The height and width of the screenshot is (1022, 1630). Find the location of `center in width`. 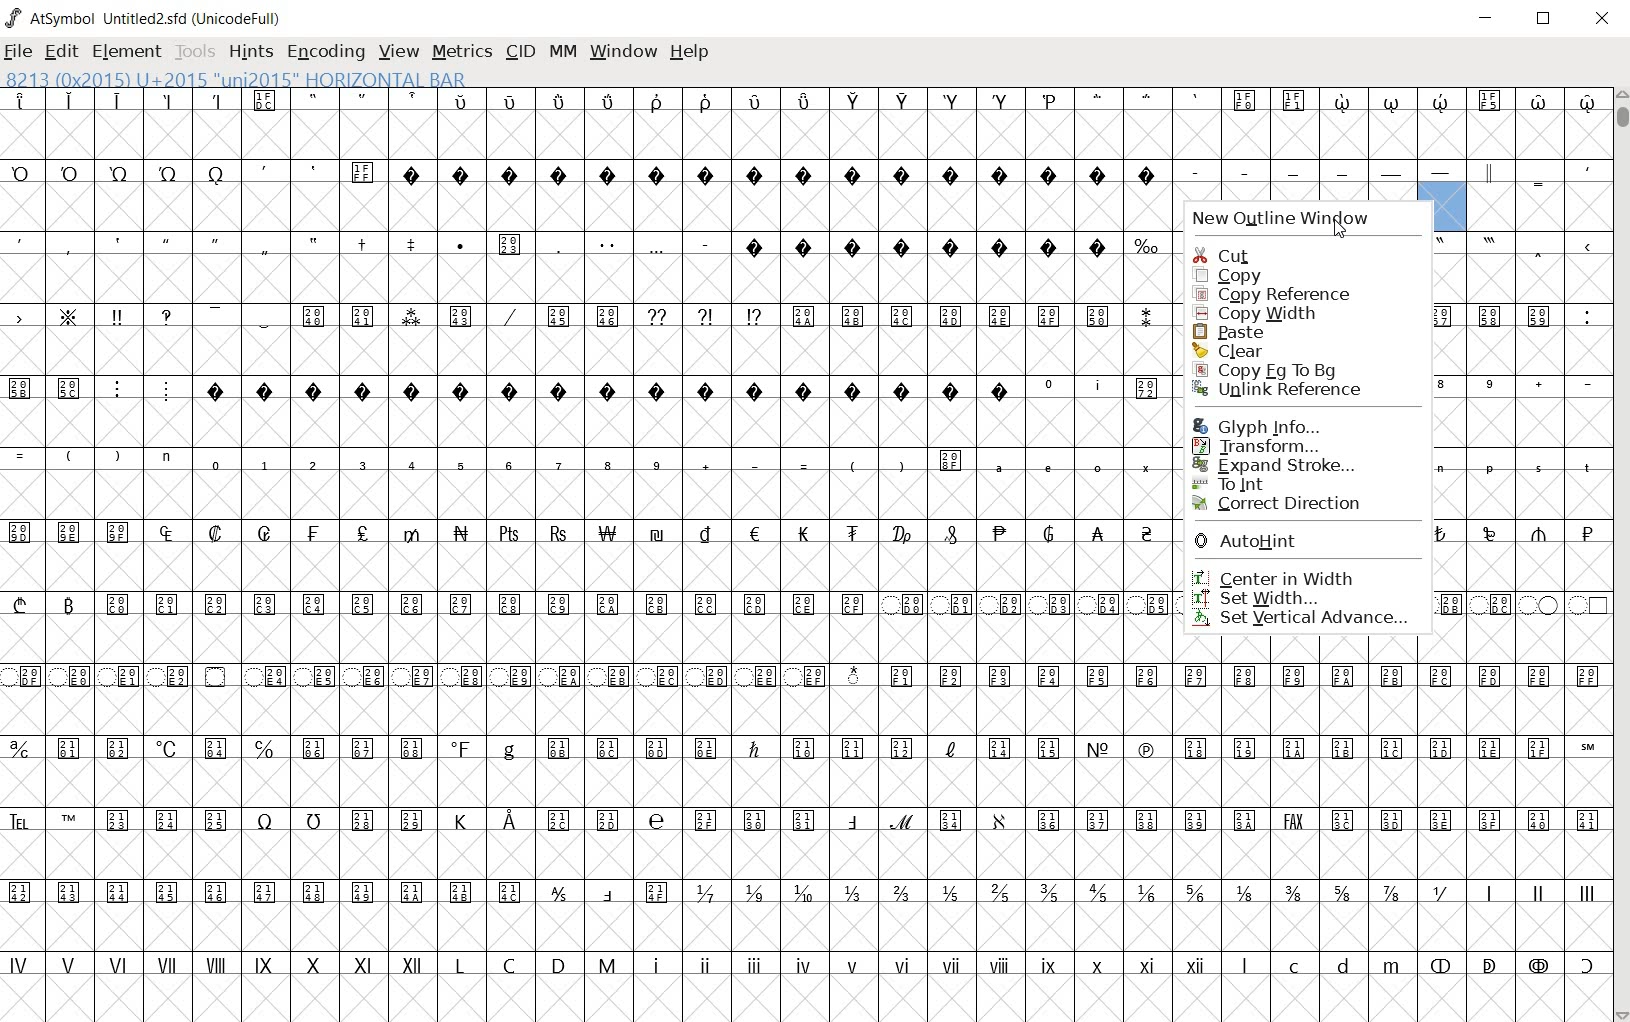

center in width is located at coordinates (1283, 577).